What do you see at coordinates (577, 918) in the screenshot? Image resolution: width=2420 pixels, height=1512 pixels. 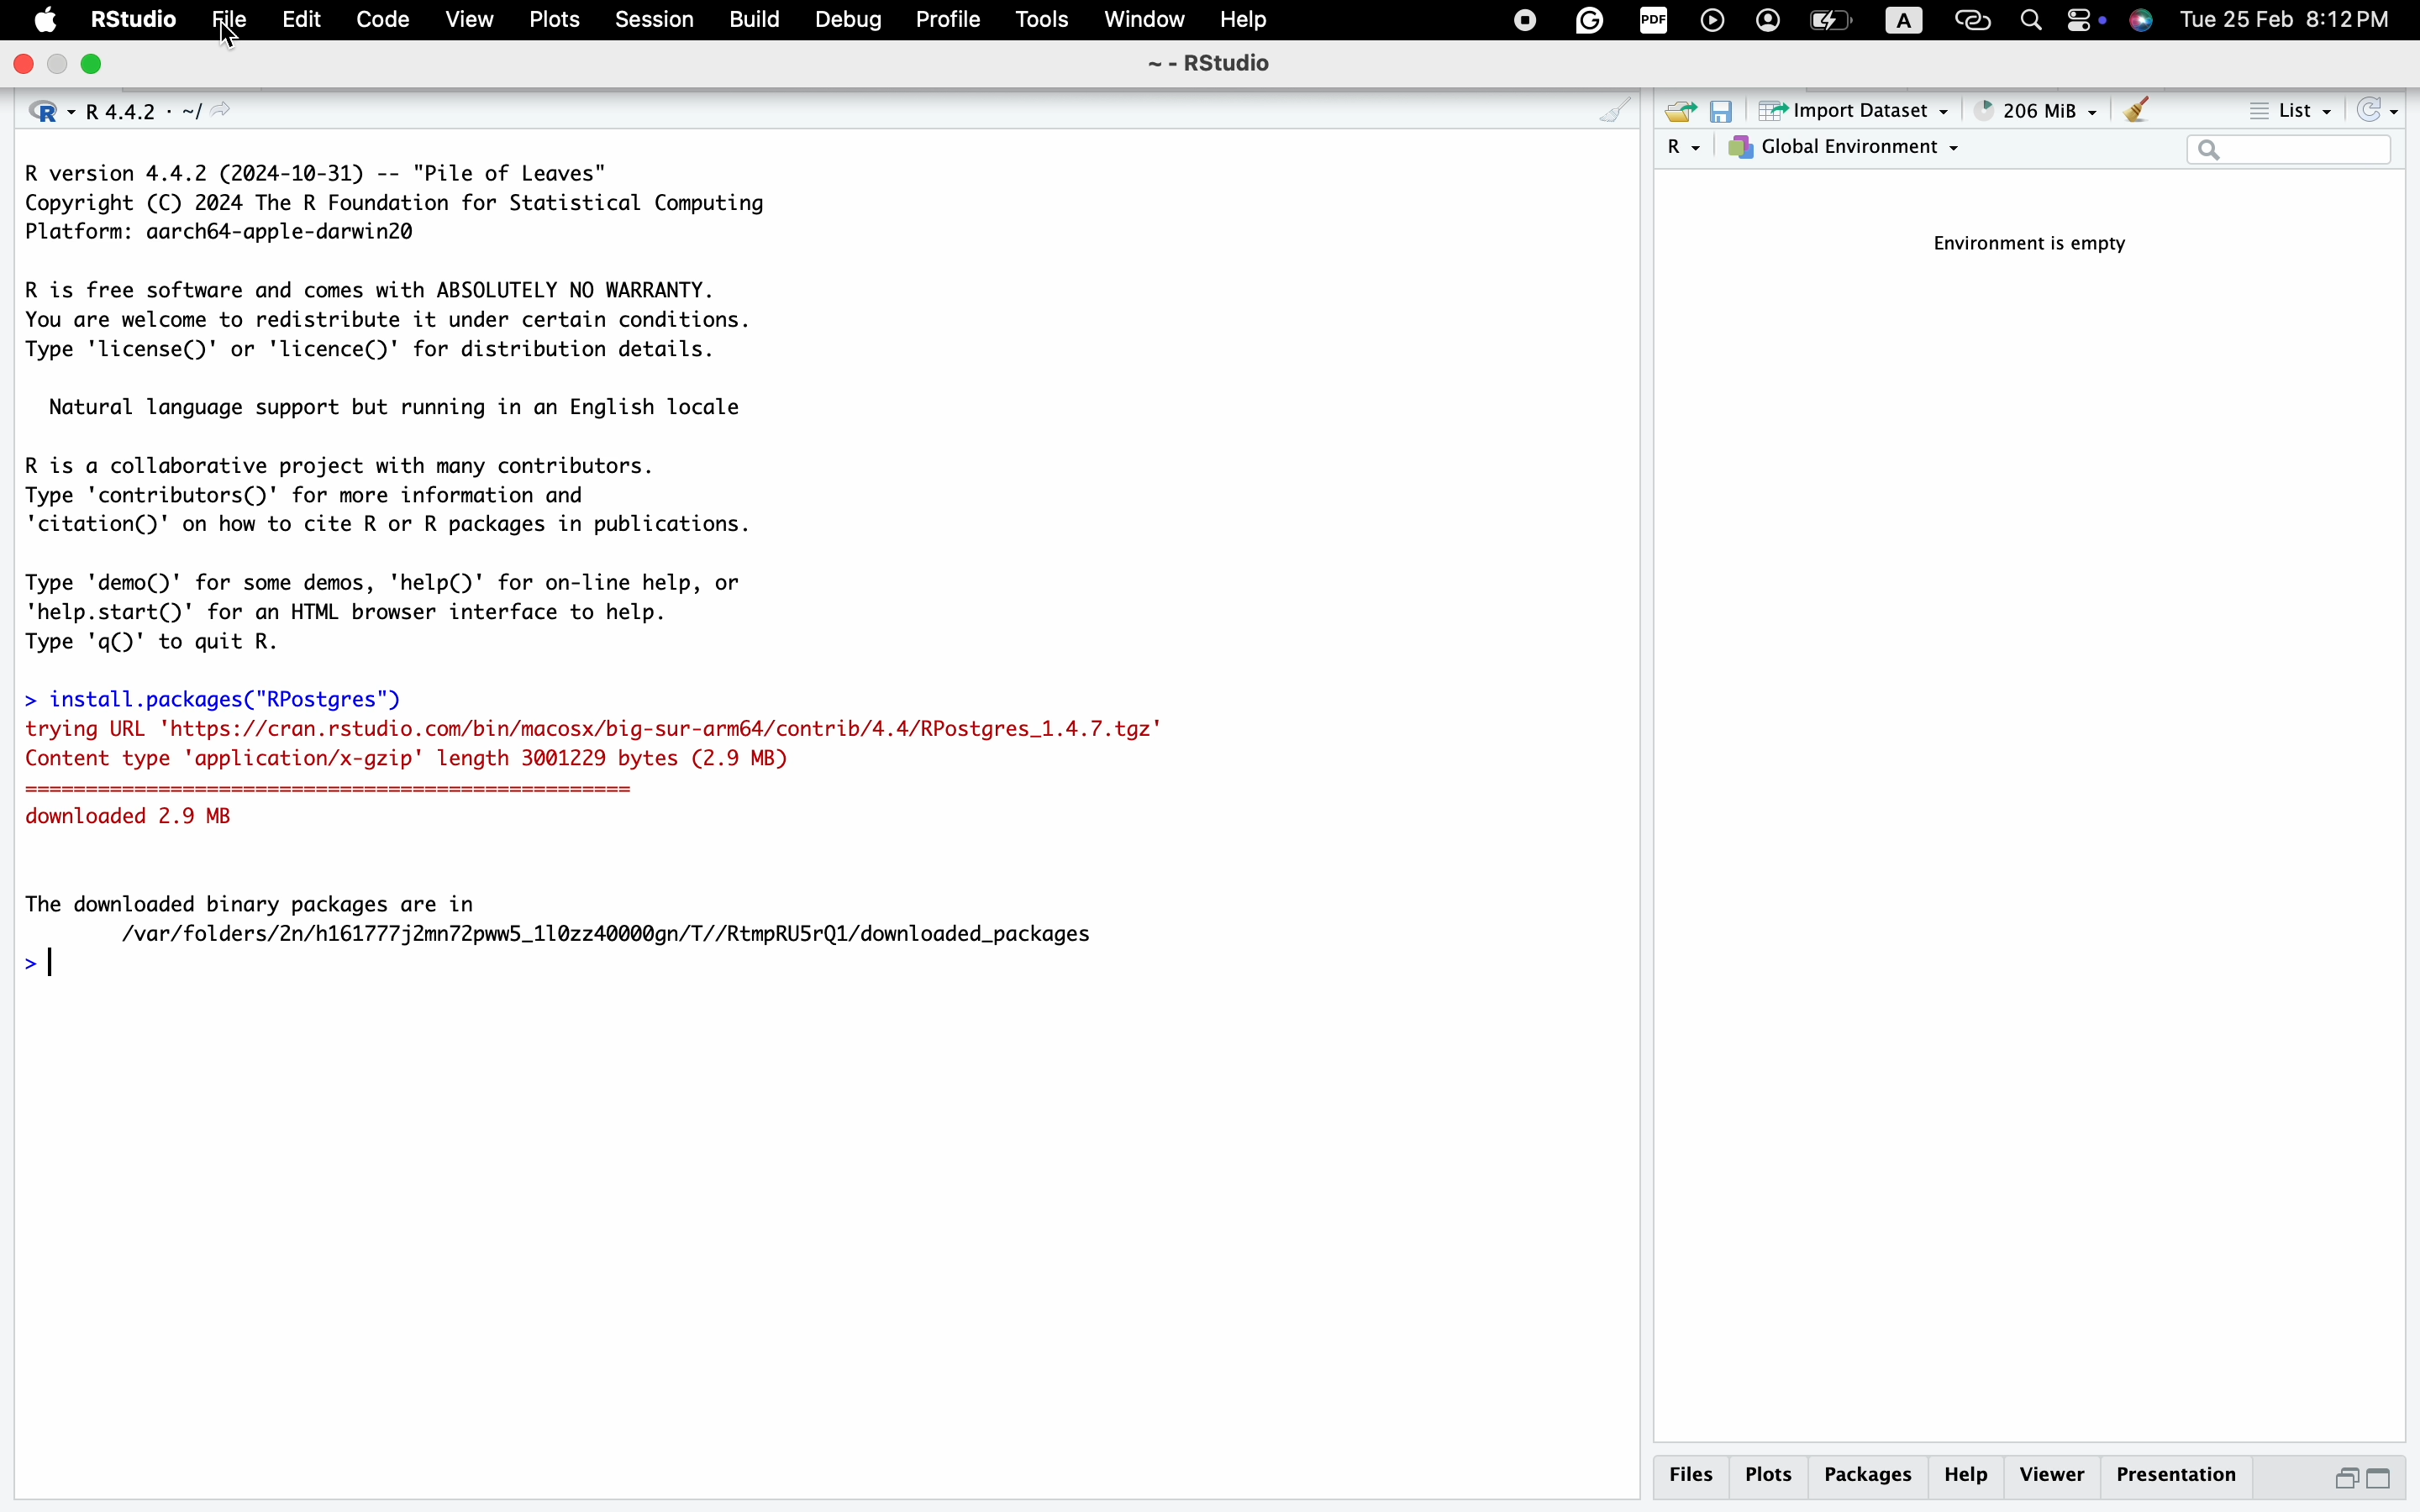 I see `The downloaded binary packages are in
/var/folders/2n/h16177752mn72pww5_110zz40000gn/T//RtmpRUSrQl/downloaded_packages` at bounding box center [577, 918].